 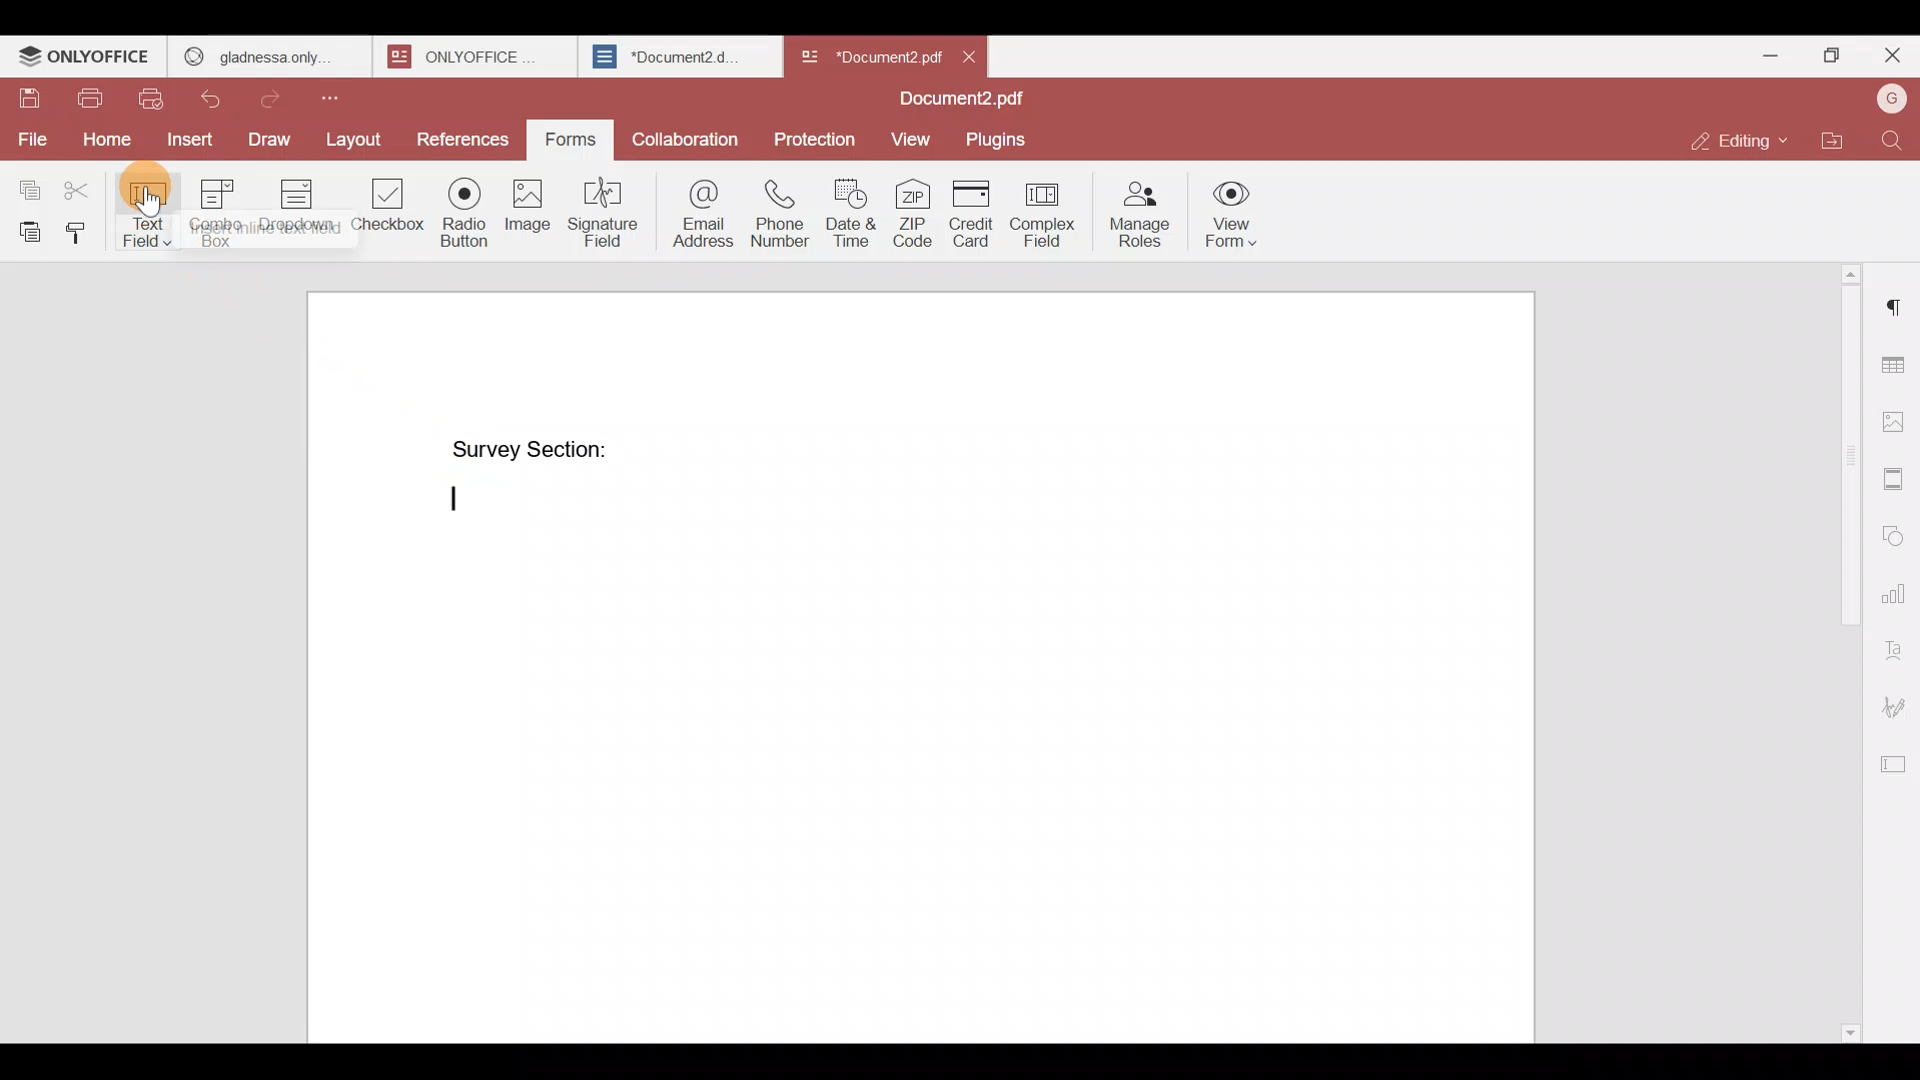 I want to click on Forms, so click(x=563, y=140).